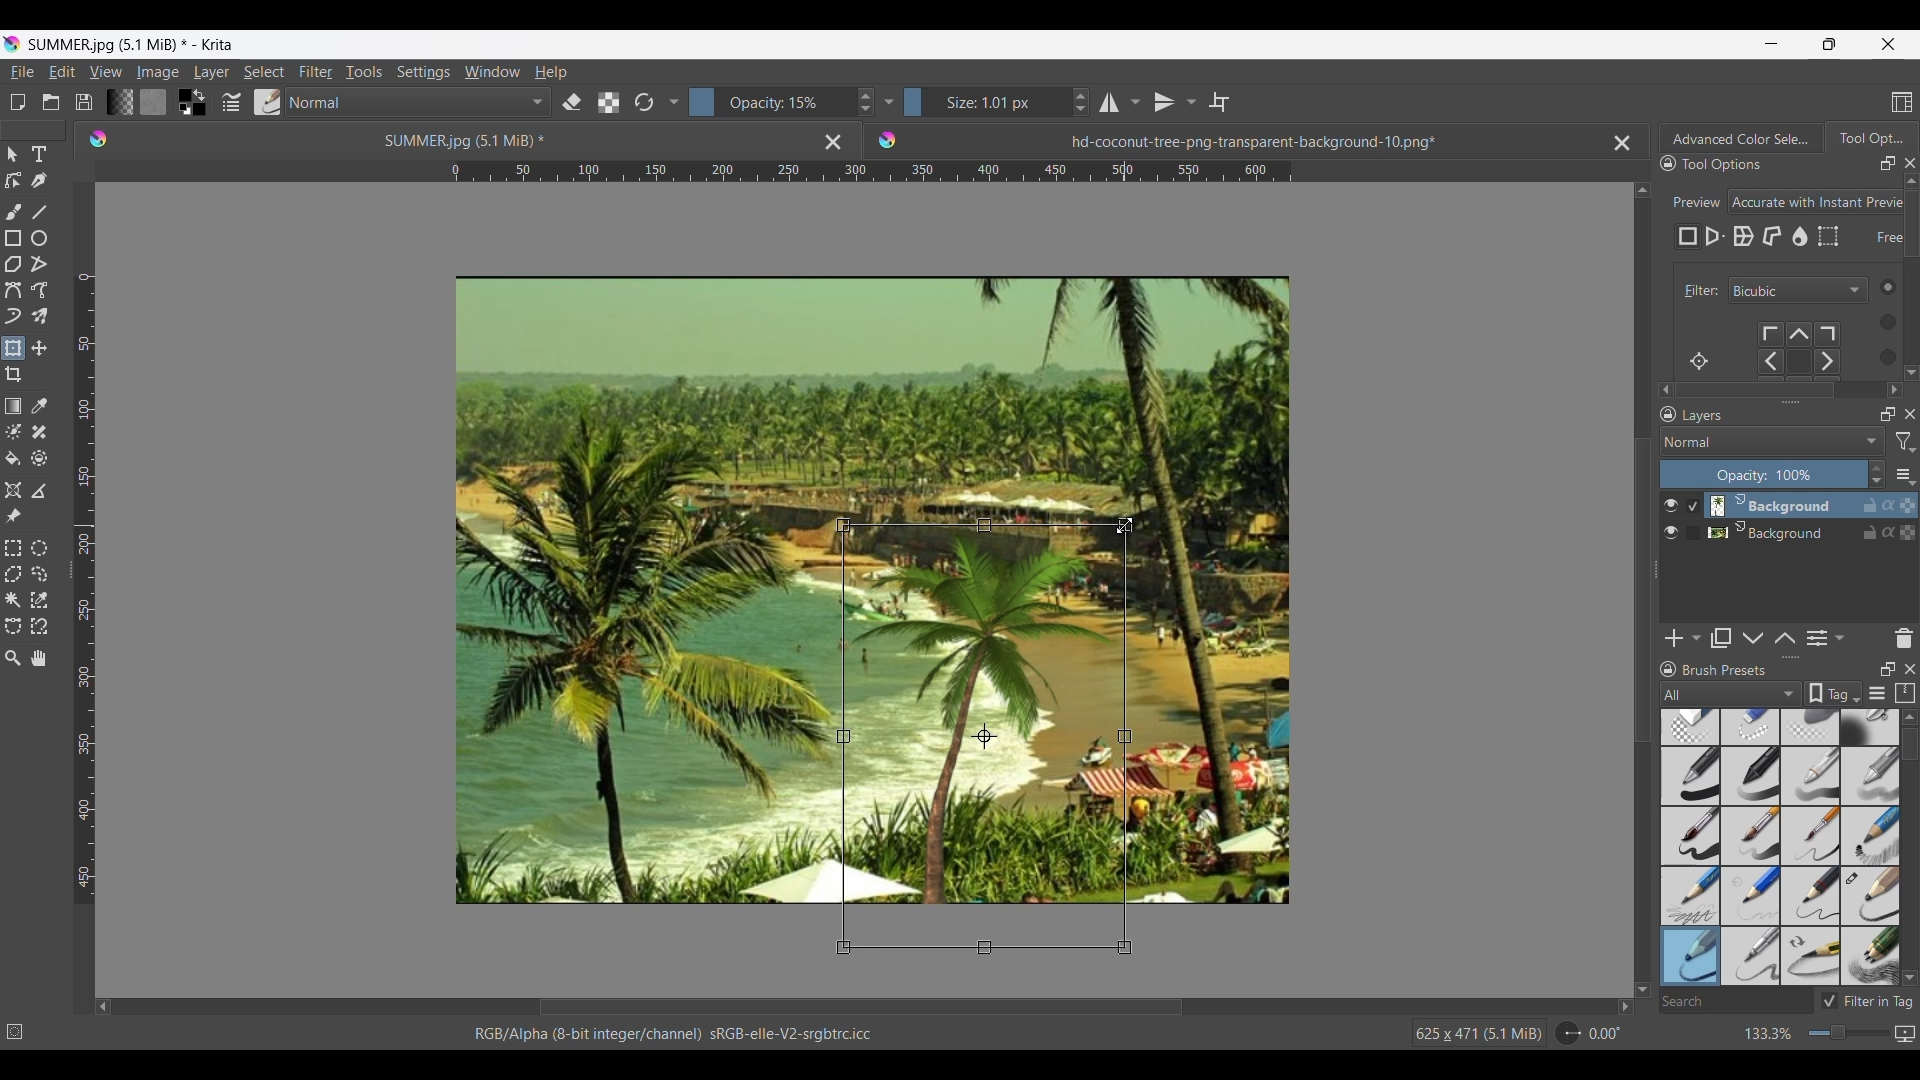 The width and height of the screenshot is (1920, 1080). Describe the element at coordinates (1619, 1006) in the screenshot. I see `Right` at that location.